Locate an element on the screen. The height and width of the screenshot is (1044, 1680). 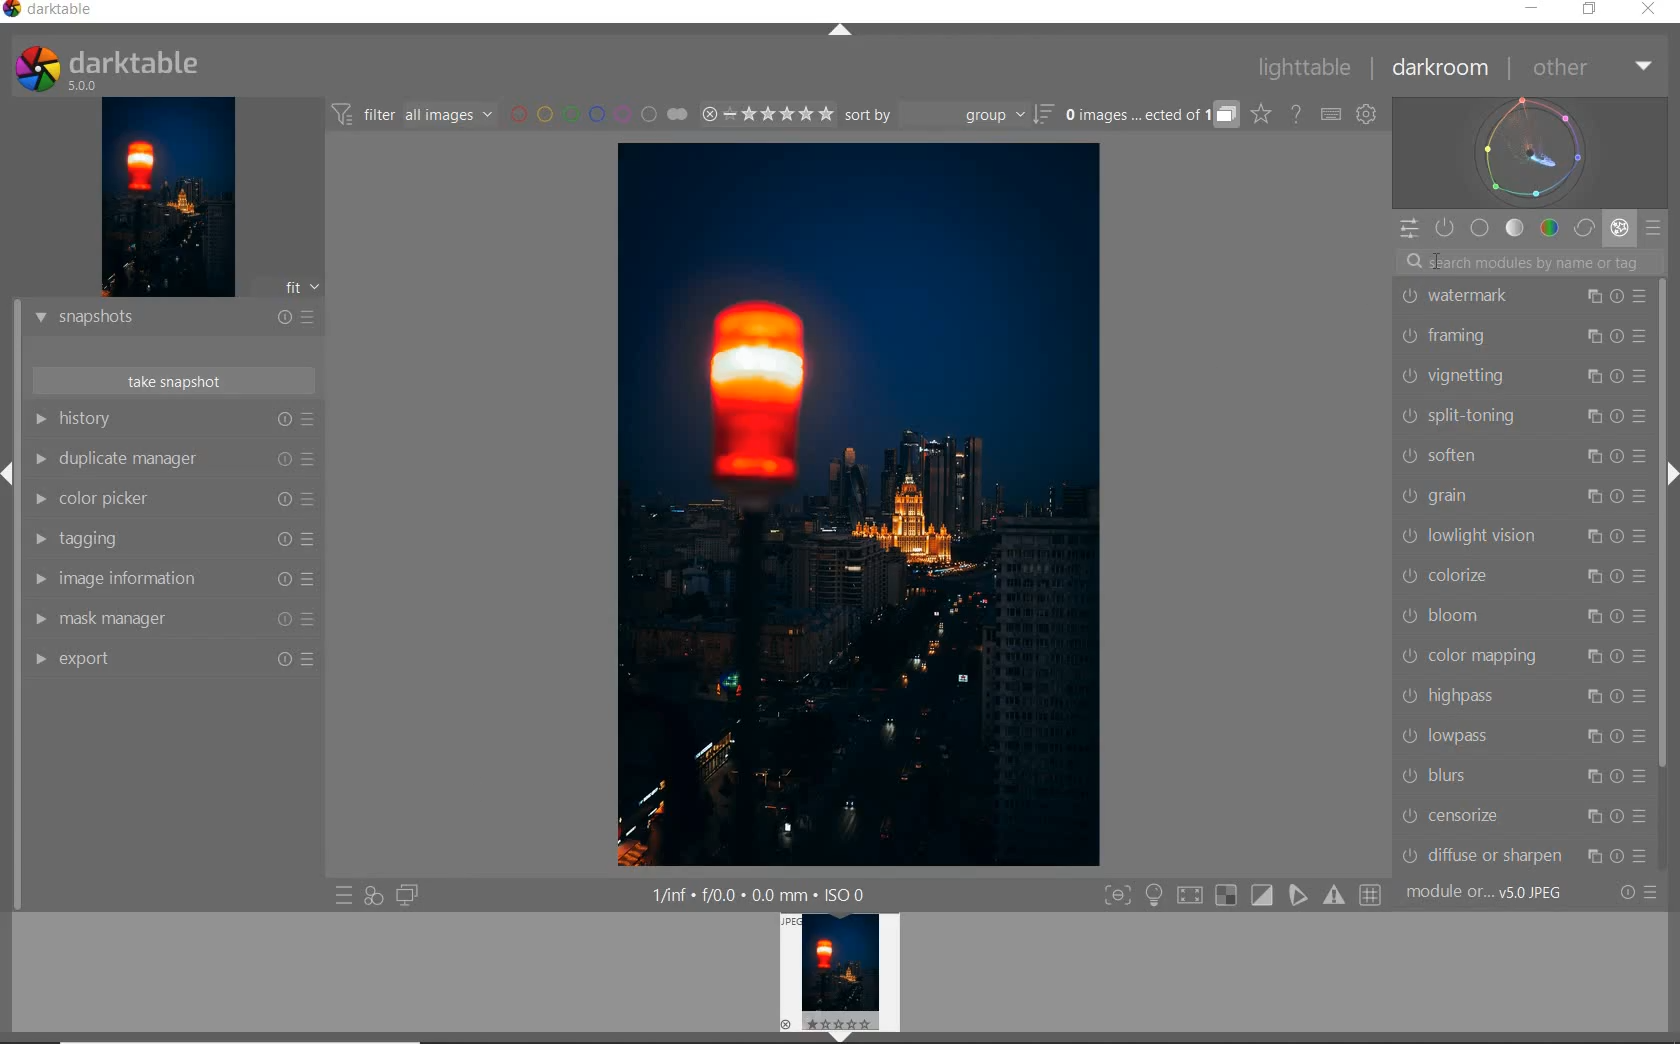
Reset is located at coordinates (1618, 738).